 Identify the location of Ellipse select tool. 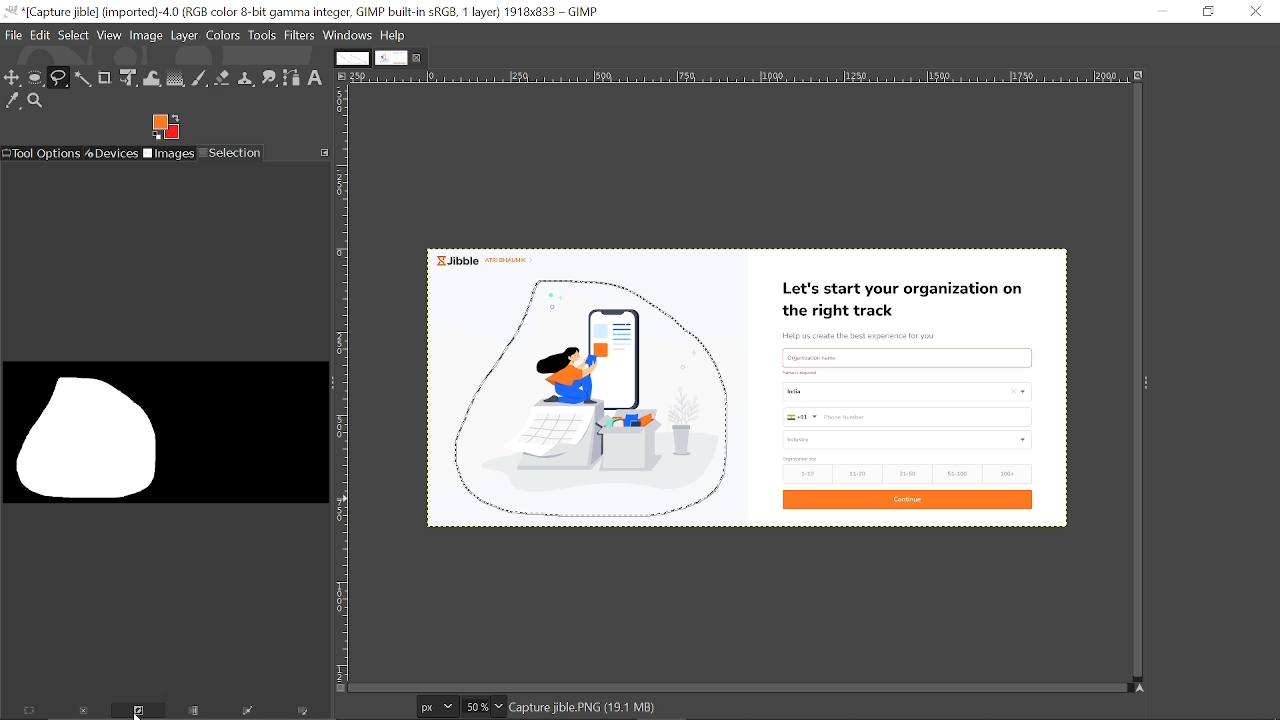
(36, 79).